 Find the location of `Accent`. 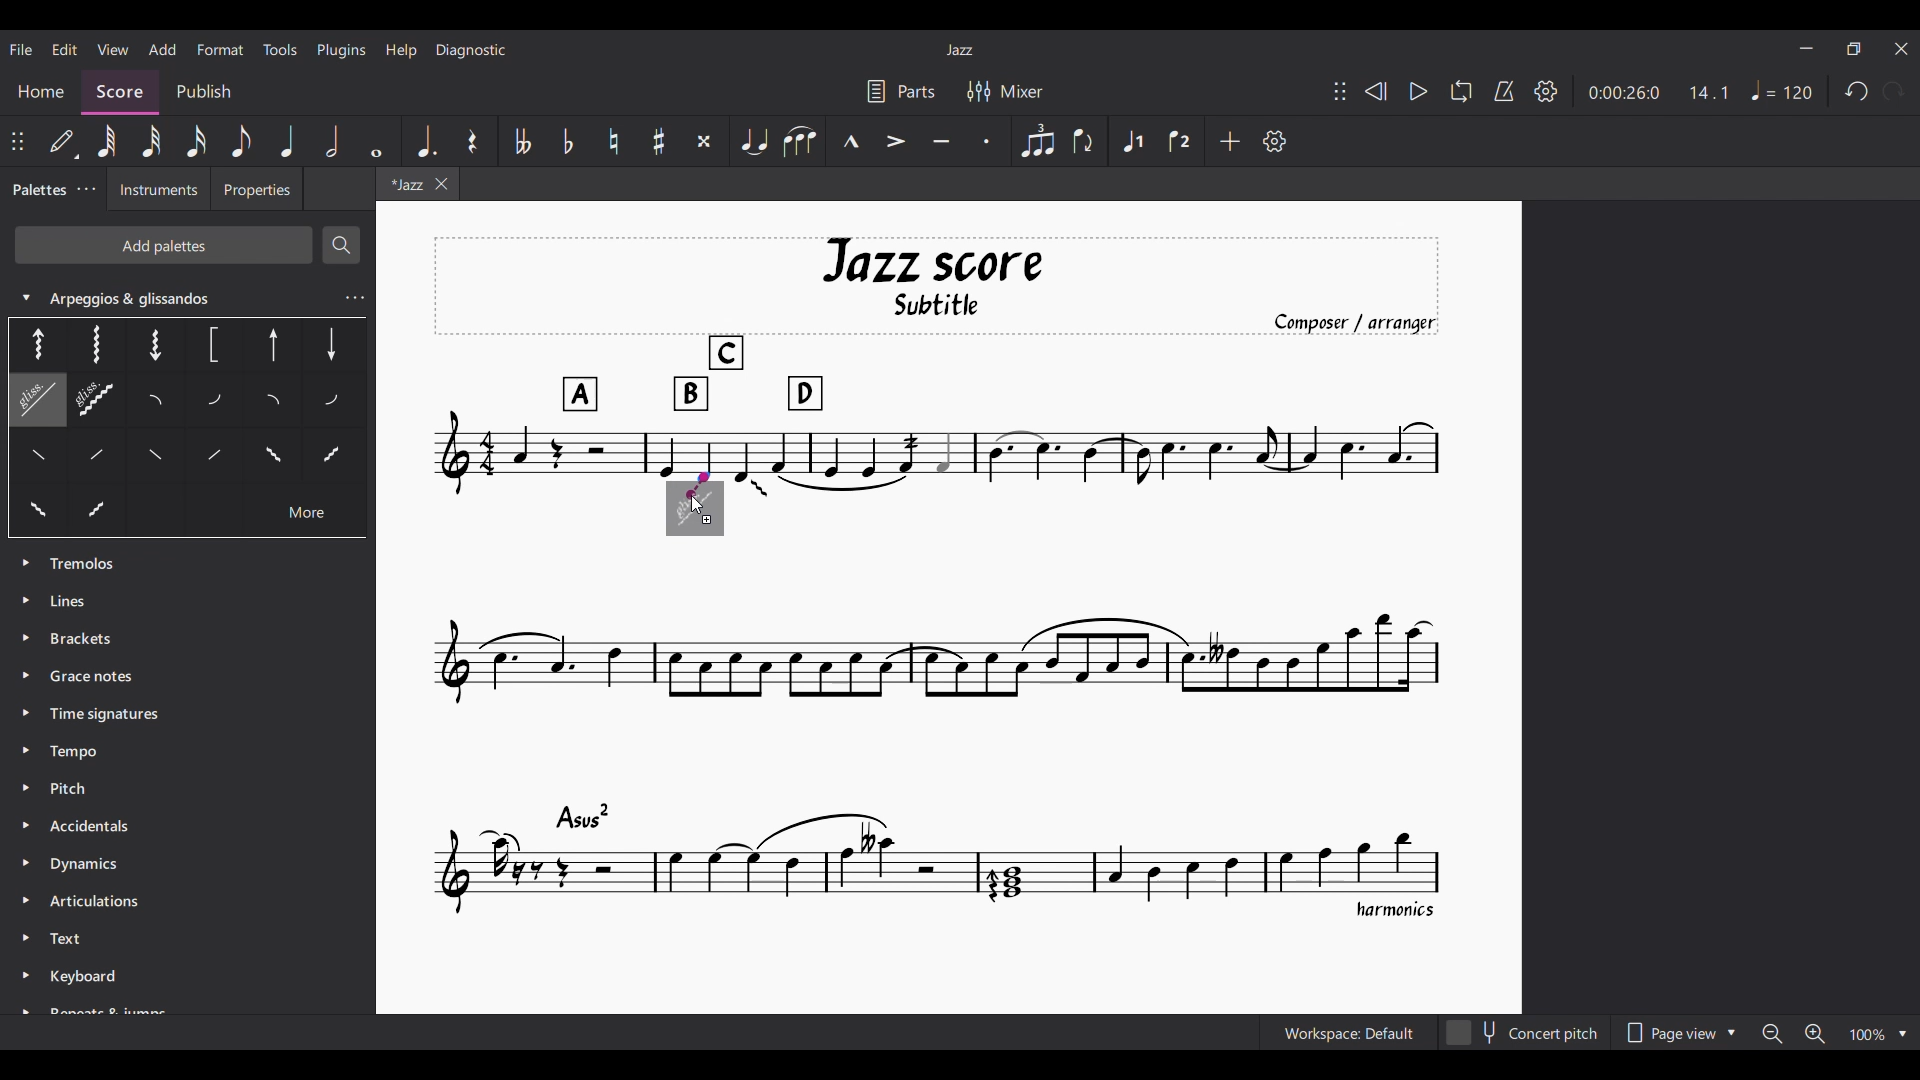

Accent is located at coordinates (897, 141).